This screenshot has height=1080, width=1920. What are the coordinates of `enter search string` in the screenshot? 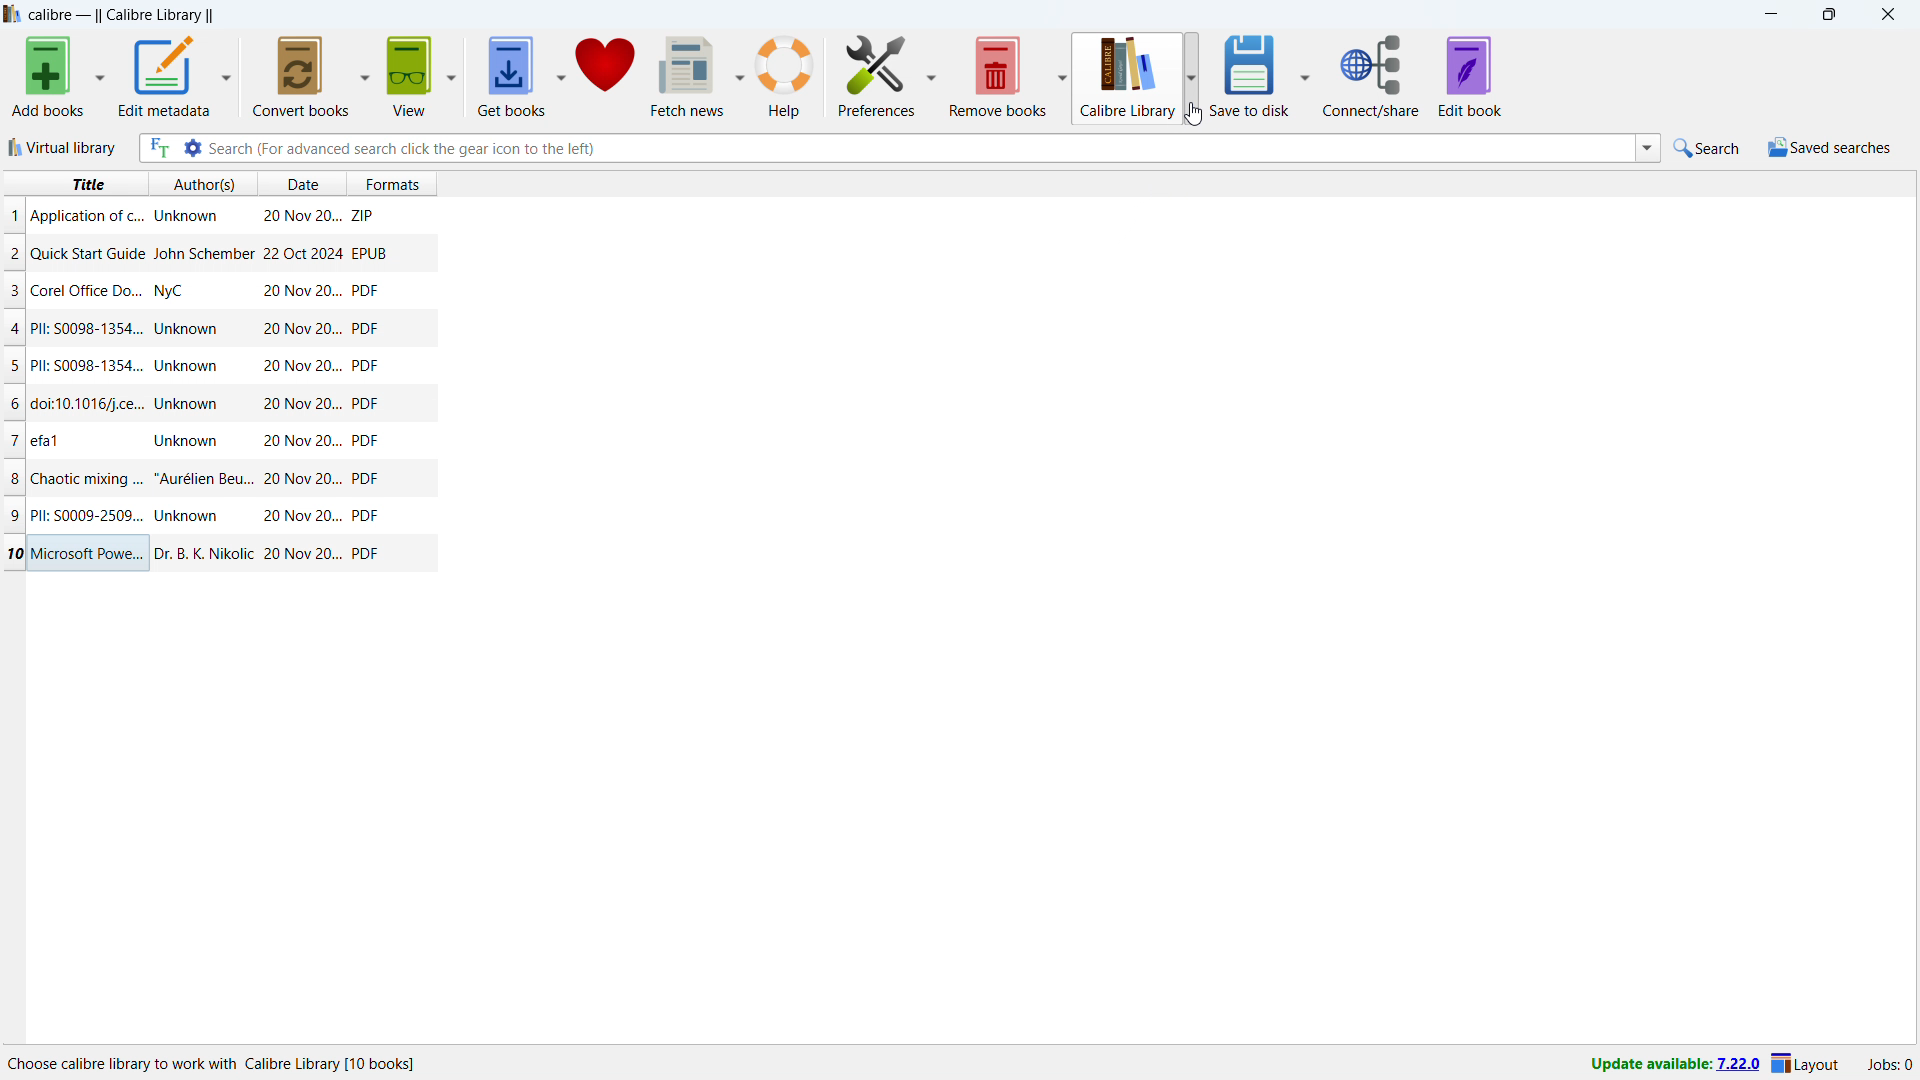 It's located at (920, 148).